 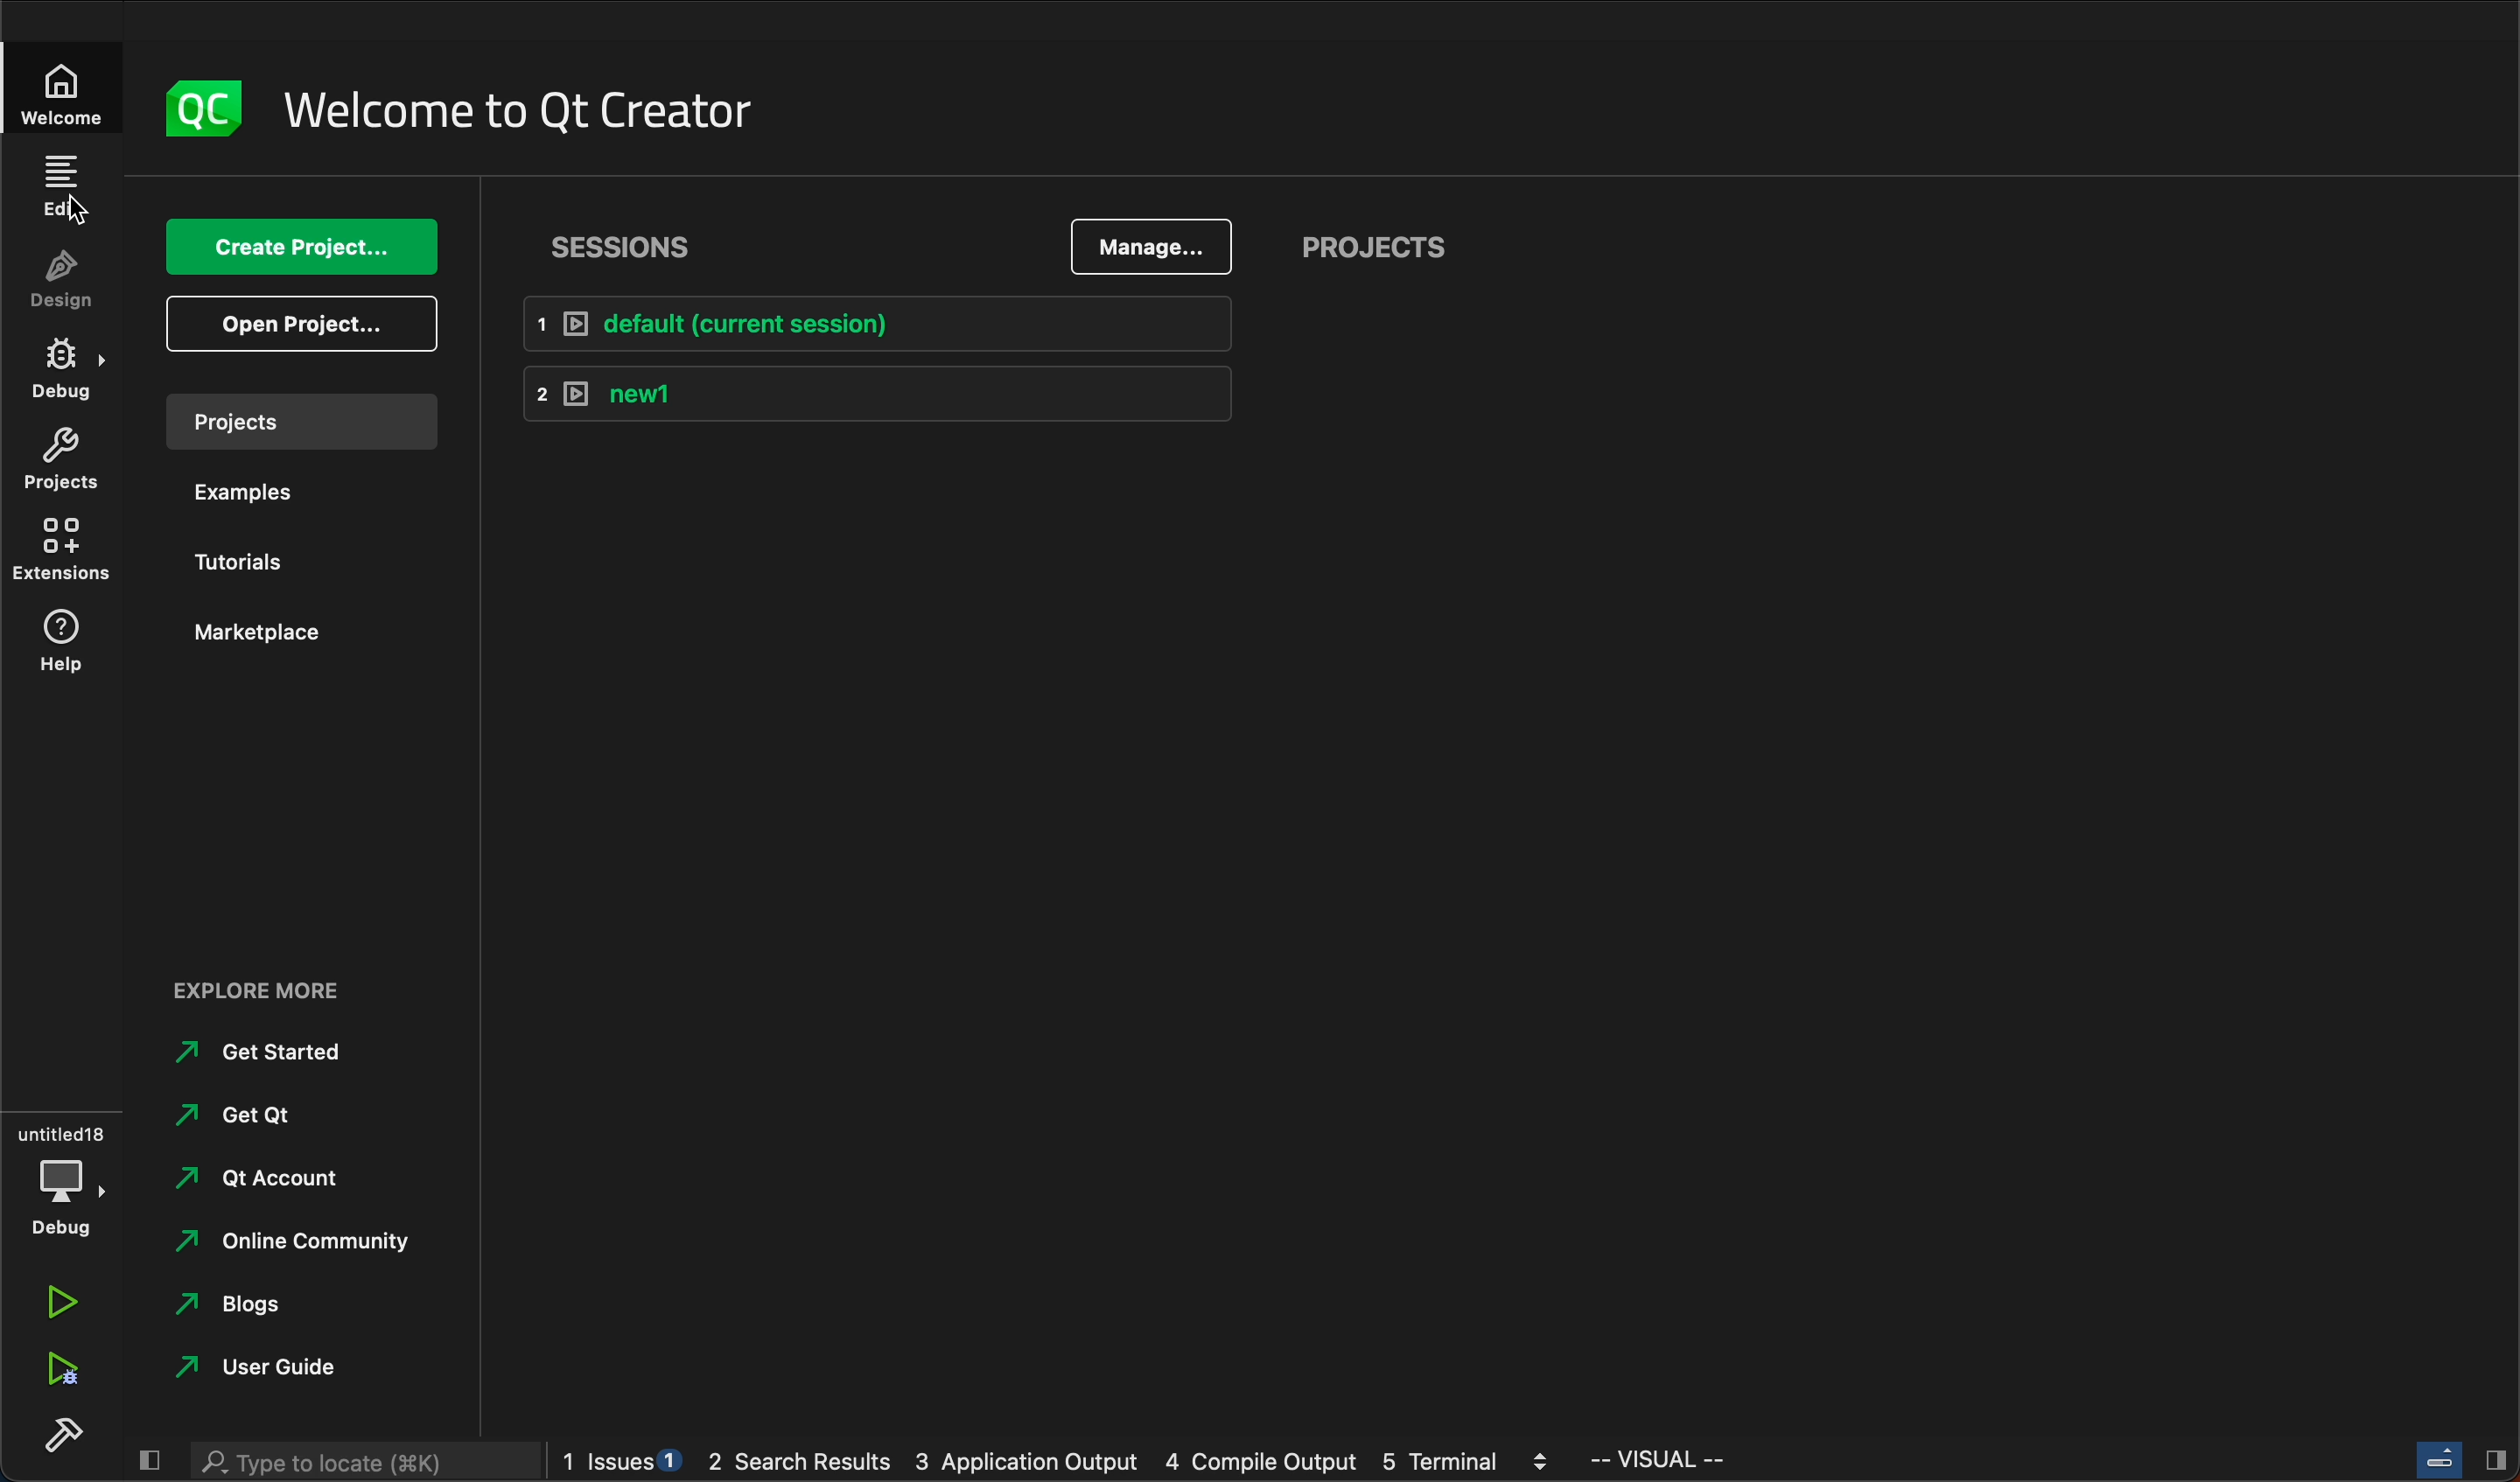 I want to click on explore more, so click(x=268, y=984).